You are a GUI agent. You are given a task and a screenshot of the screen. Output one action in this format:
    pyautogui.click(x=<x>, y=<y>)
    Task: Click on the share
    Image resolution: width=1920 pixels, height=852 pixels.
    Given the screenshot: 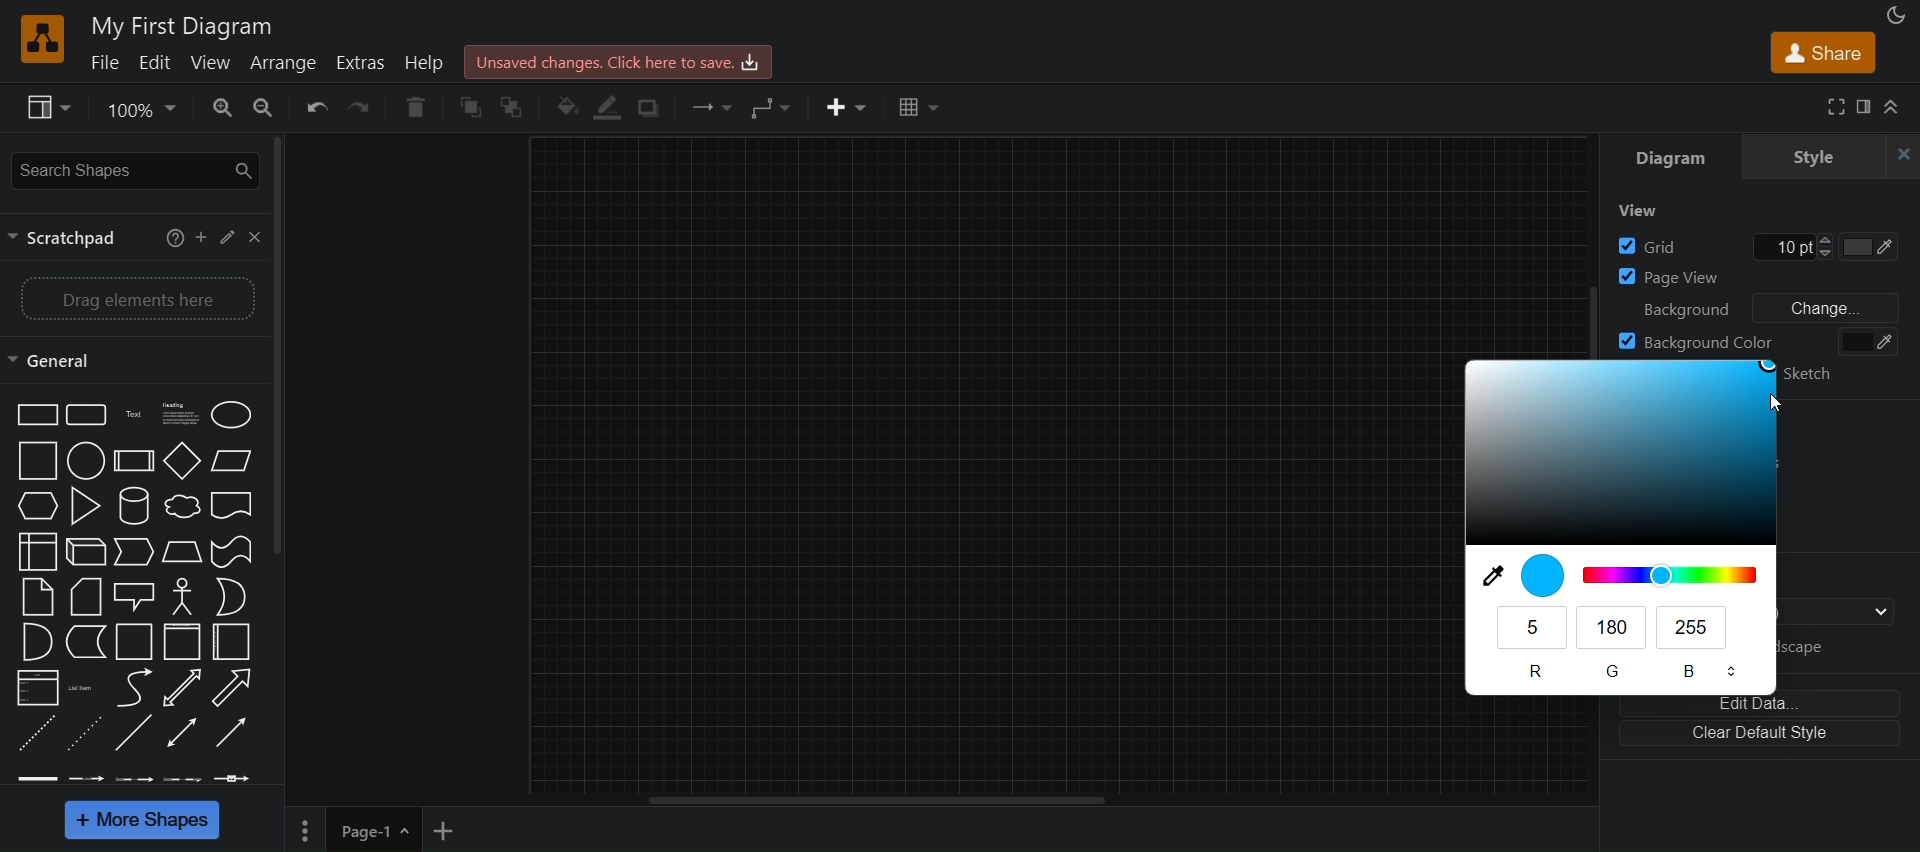 What is the action you would take?
    pyautogui.click(x=1819, y=54)
    